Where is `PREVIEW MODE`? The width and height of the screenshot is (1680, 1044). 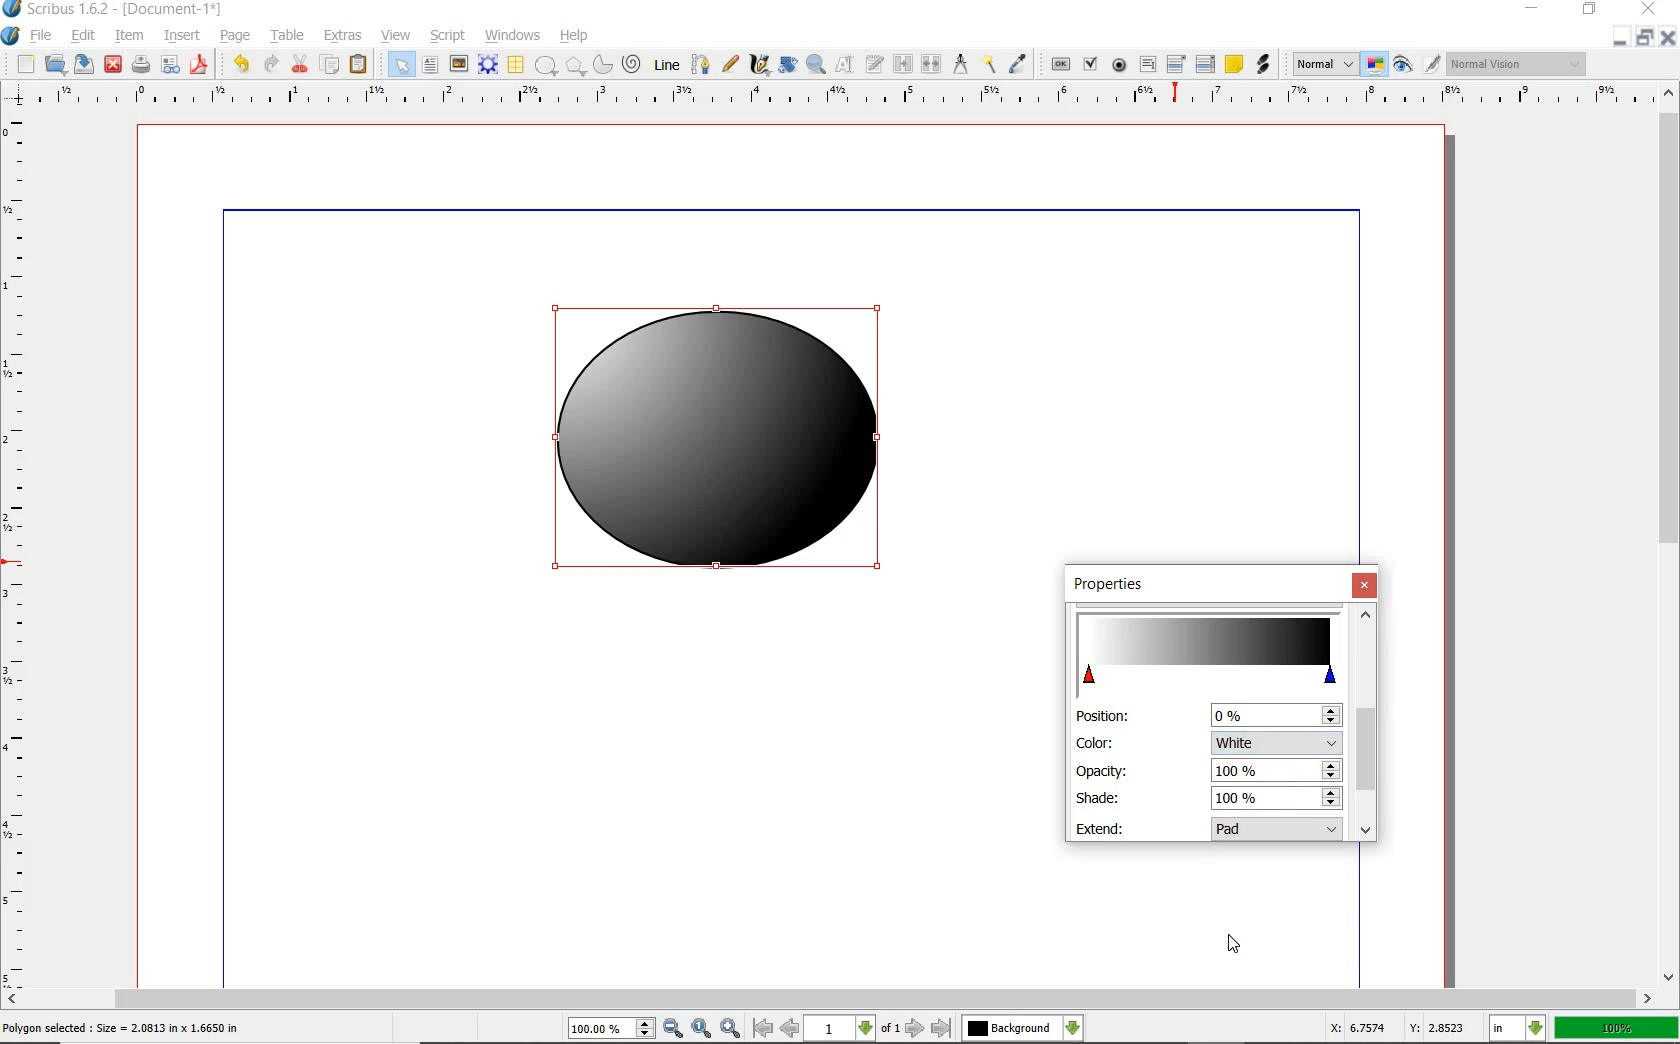
PREVIEW MODE is located at coordinates (1401, 65).